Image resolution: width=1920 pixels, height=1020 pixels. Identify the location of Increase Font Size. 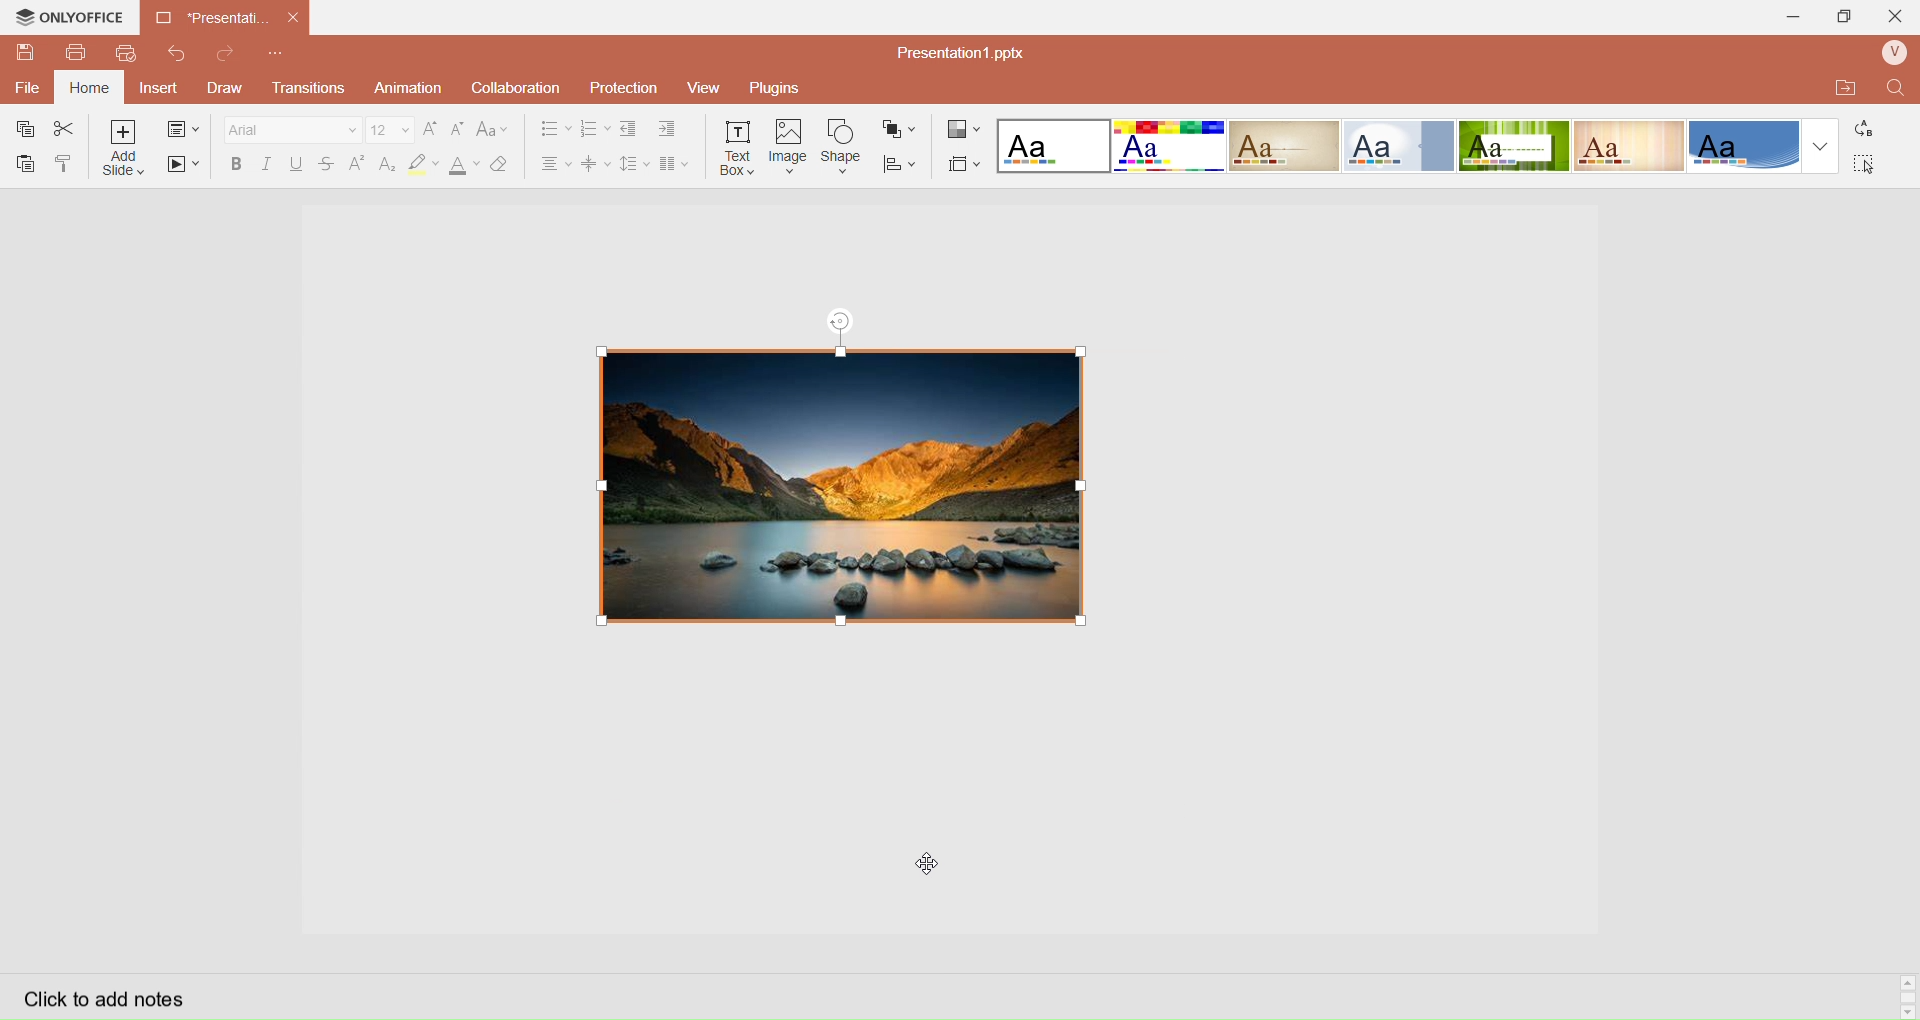
(429, 127).